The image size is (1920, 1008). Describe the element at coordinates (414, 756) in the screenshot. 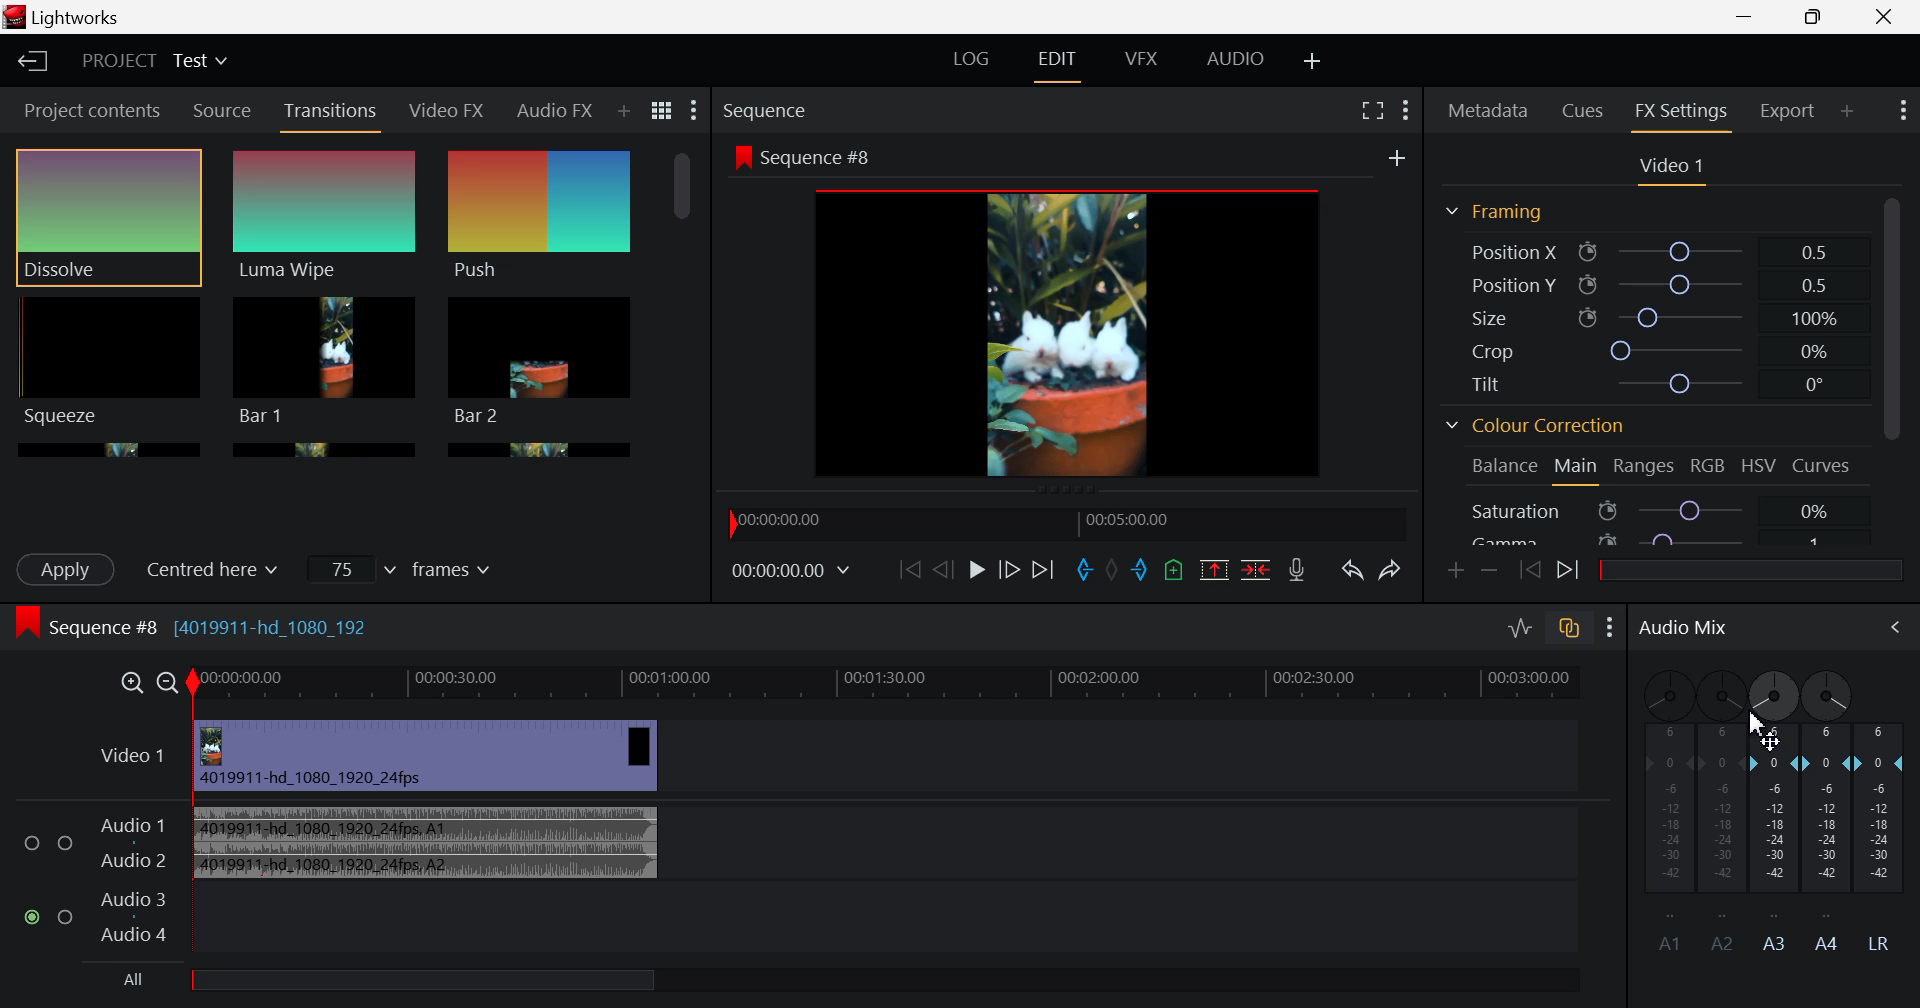

I see `Video Input` at that location.